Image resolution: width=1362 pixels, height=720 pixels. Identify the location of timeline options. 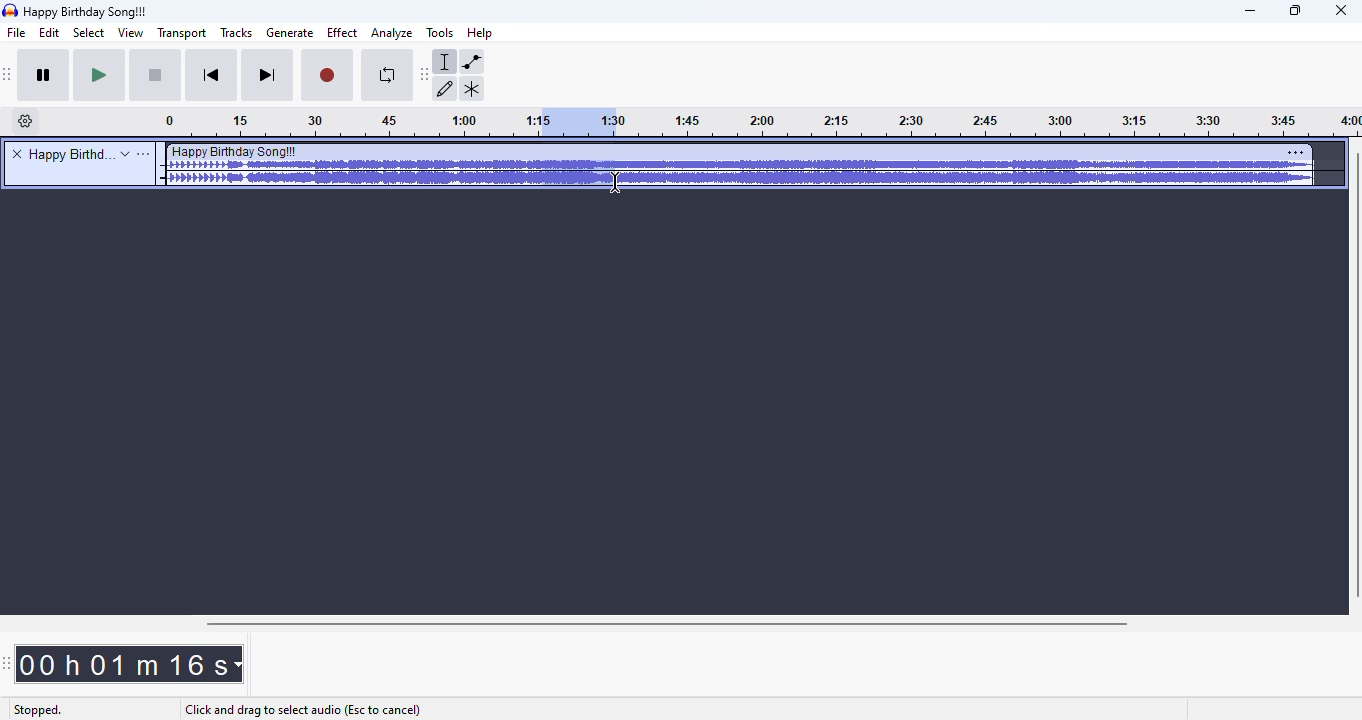
(26, 121).